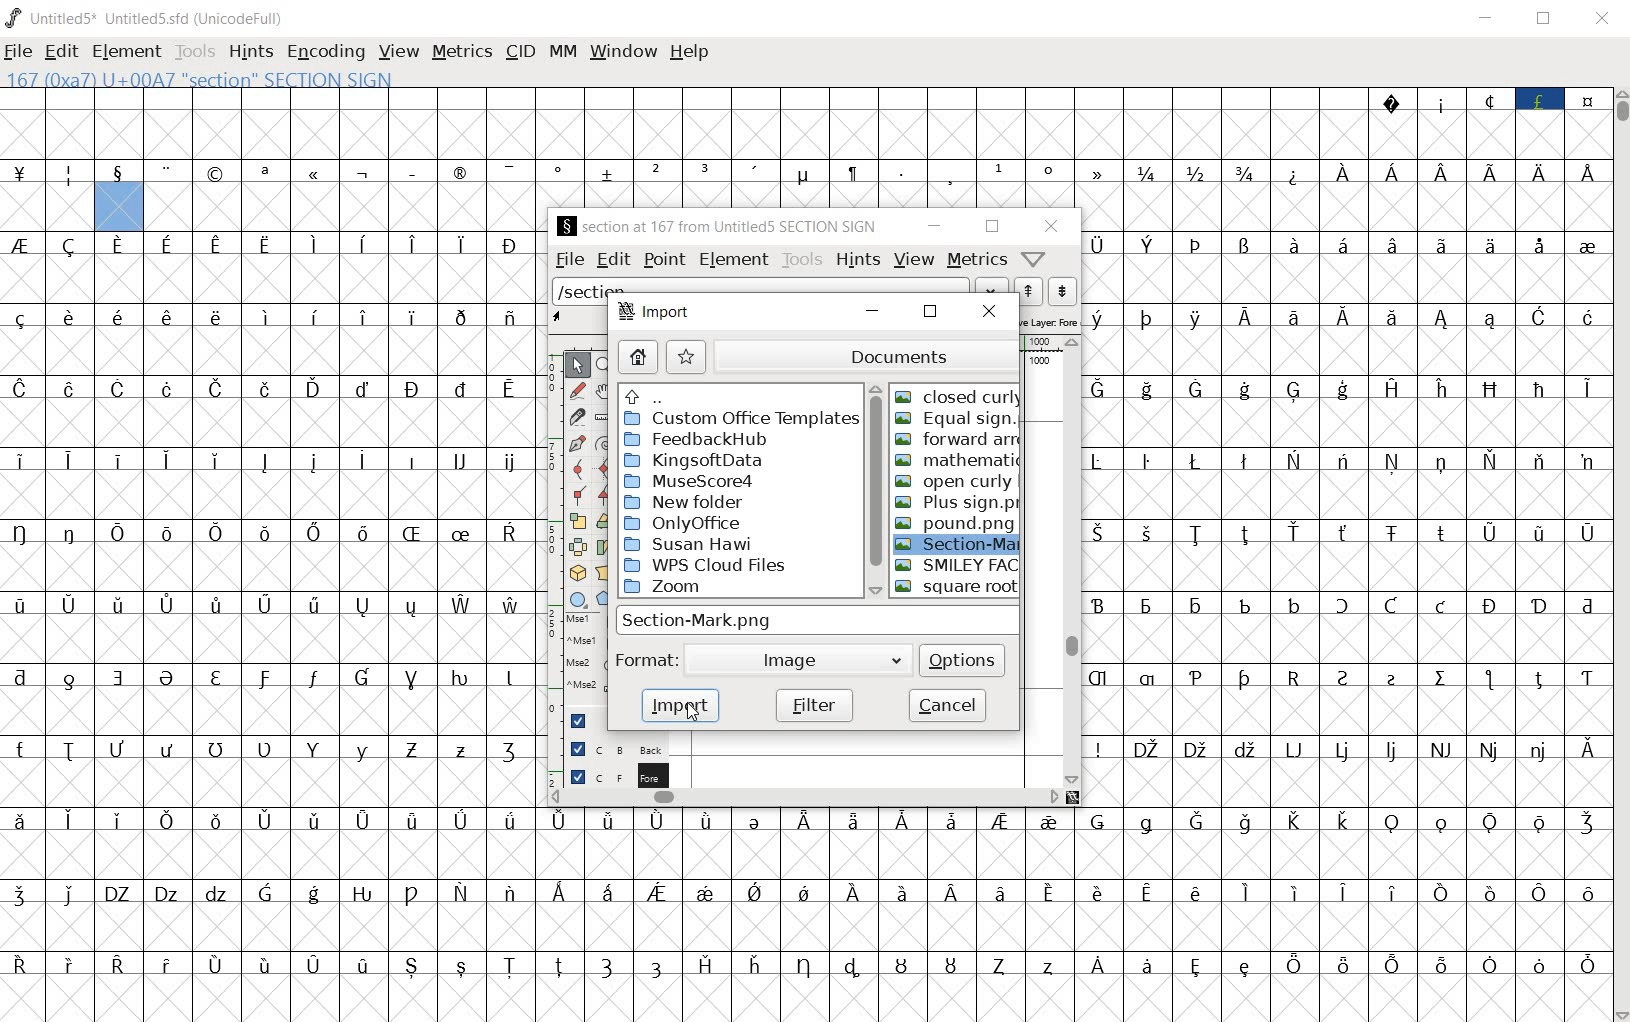 The image size is (1630, 1022). What do you see at coordinates (805, 821) in the screenshot?
I see `special letters` at bounding box center [805, 821].